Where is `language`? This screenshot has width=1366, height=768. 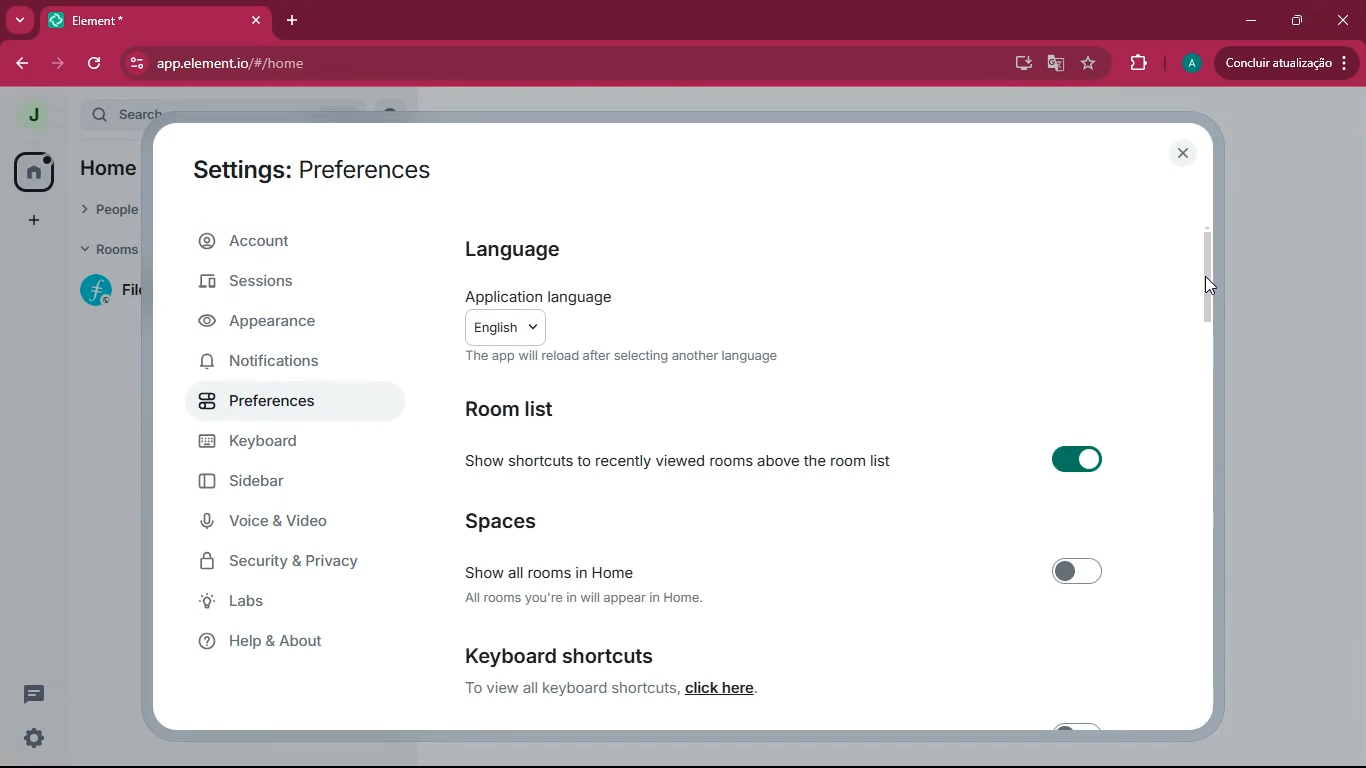 language is located at coordinates (511, 247).